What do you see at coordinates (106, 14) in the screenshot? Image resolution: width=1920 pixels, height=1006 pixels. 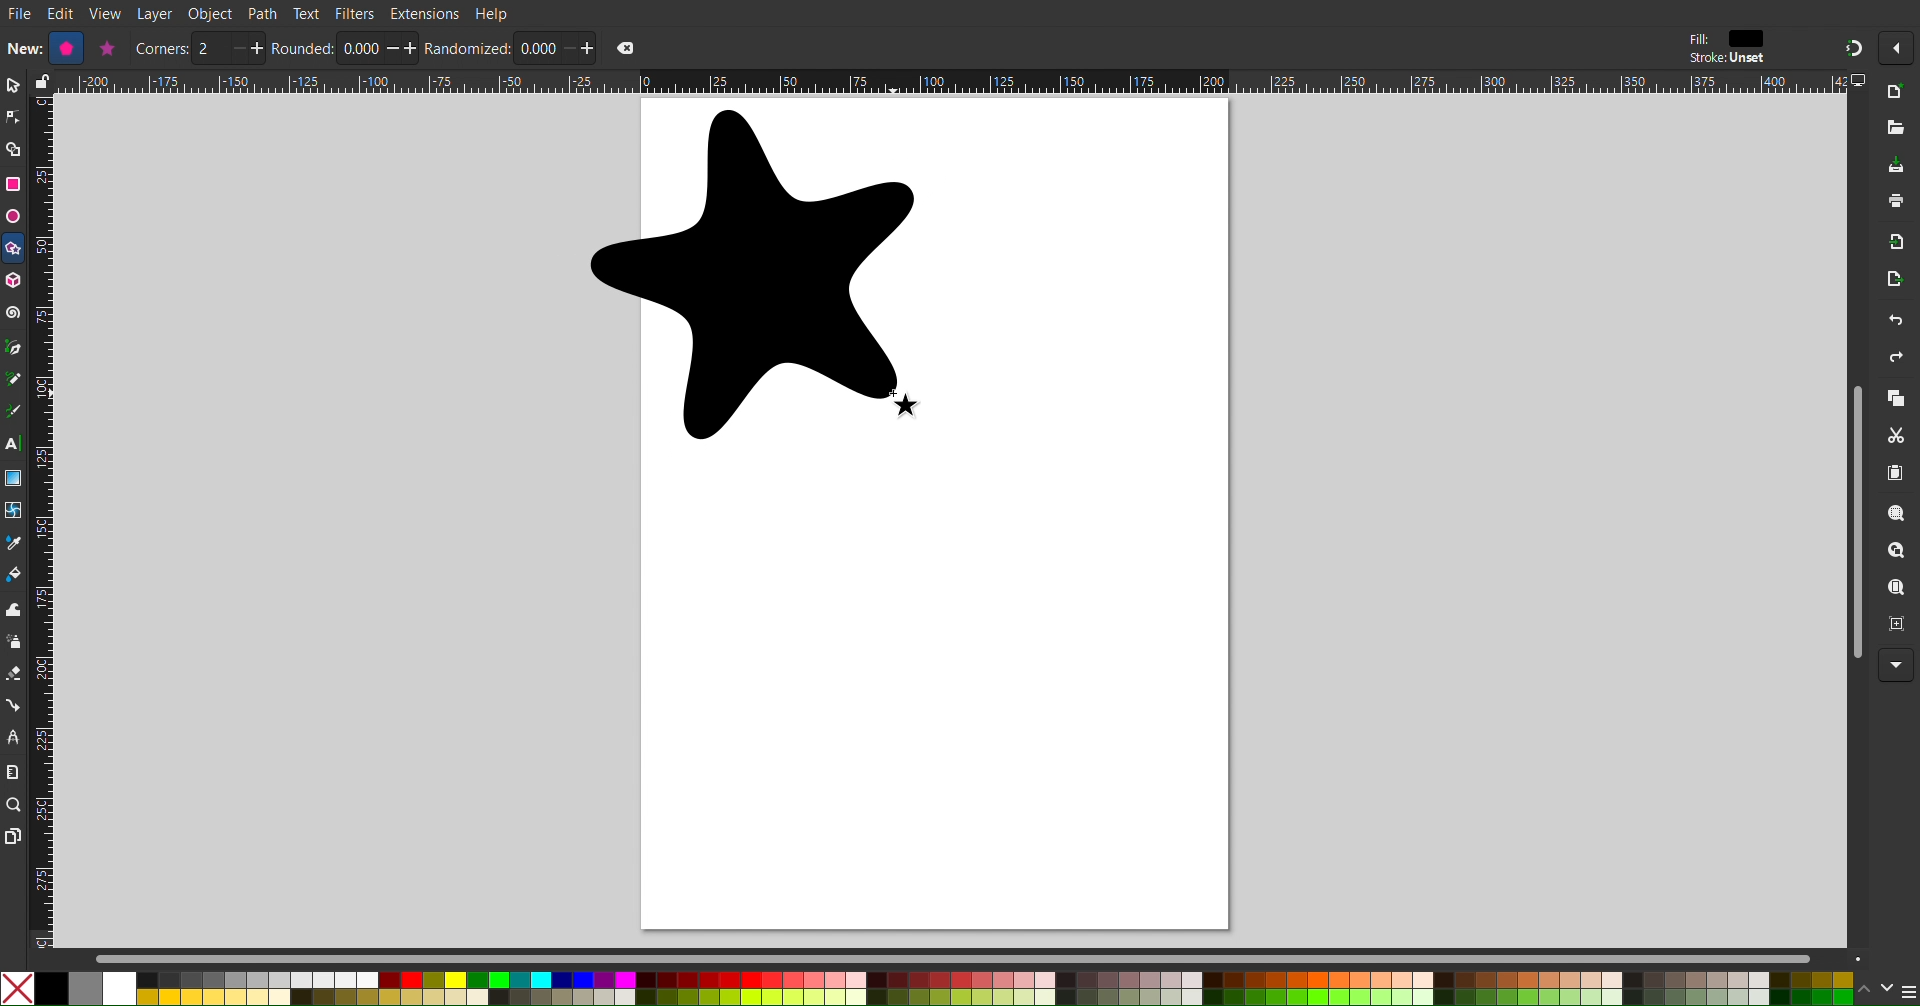 I see `View` at bounding box center [106, 14].